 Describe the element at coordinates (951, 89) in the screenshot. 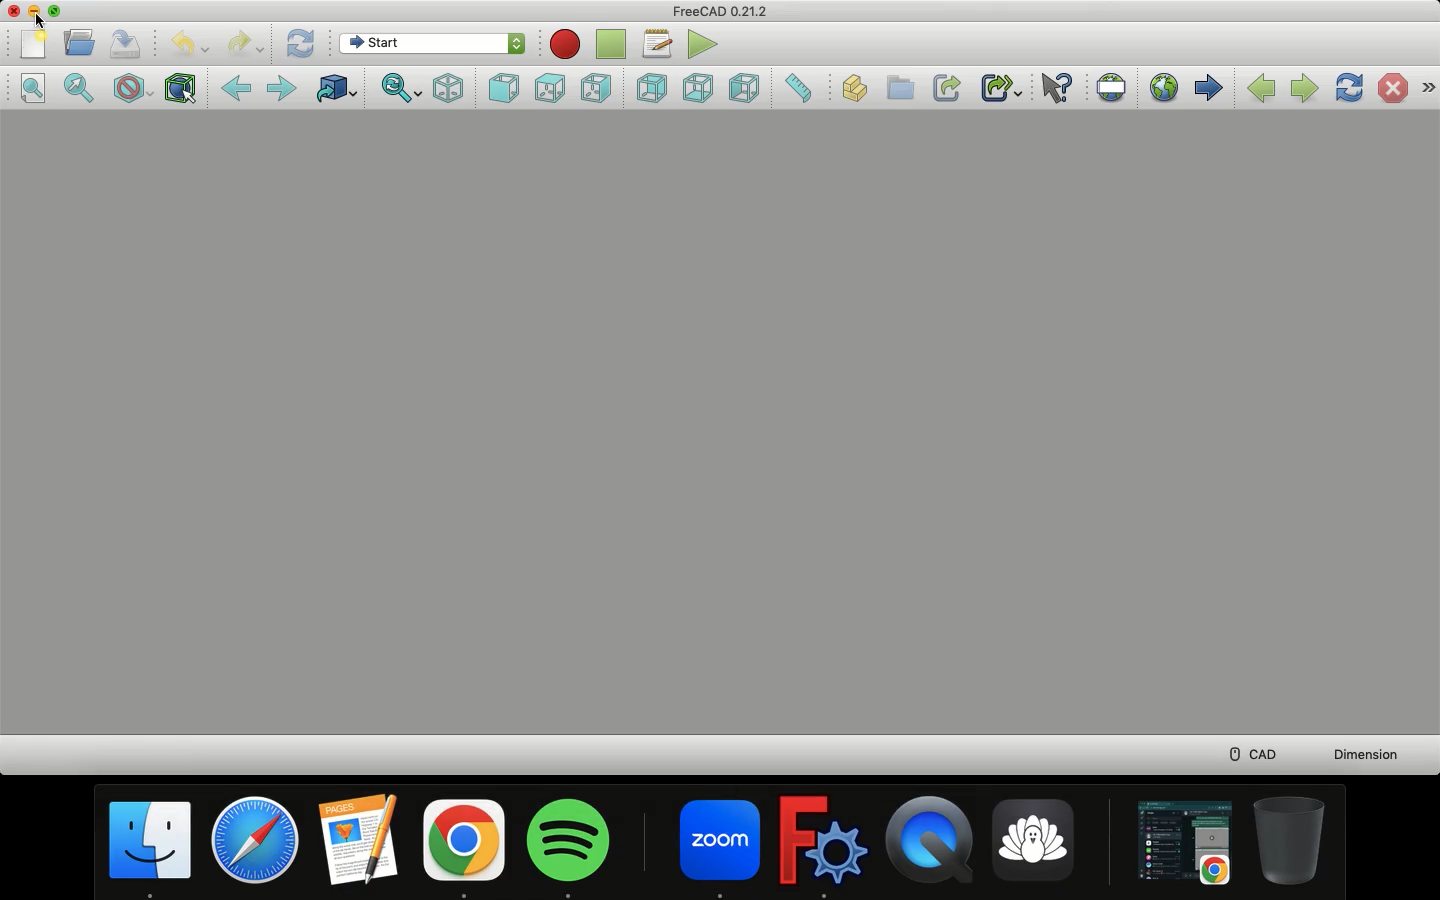

I see `Make link` at that location.